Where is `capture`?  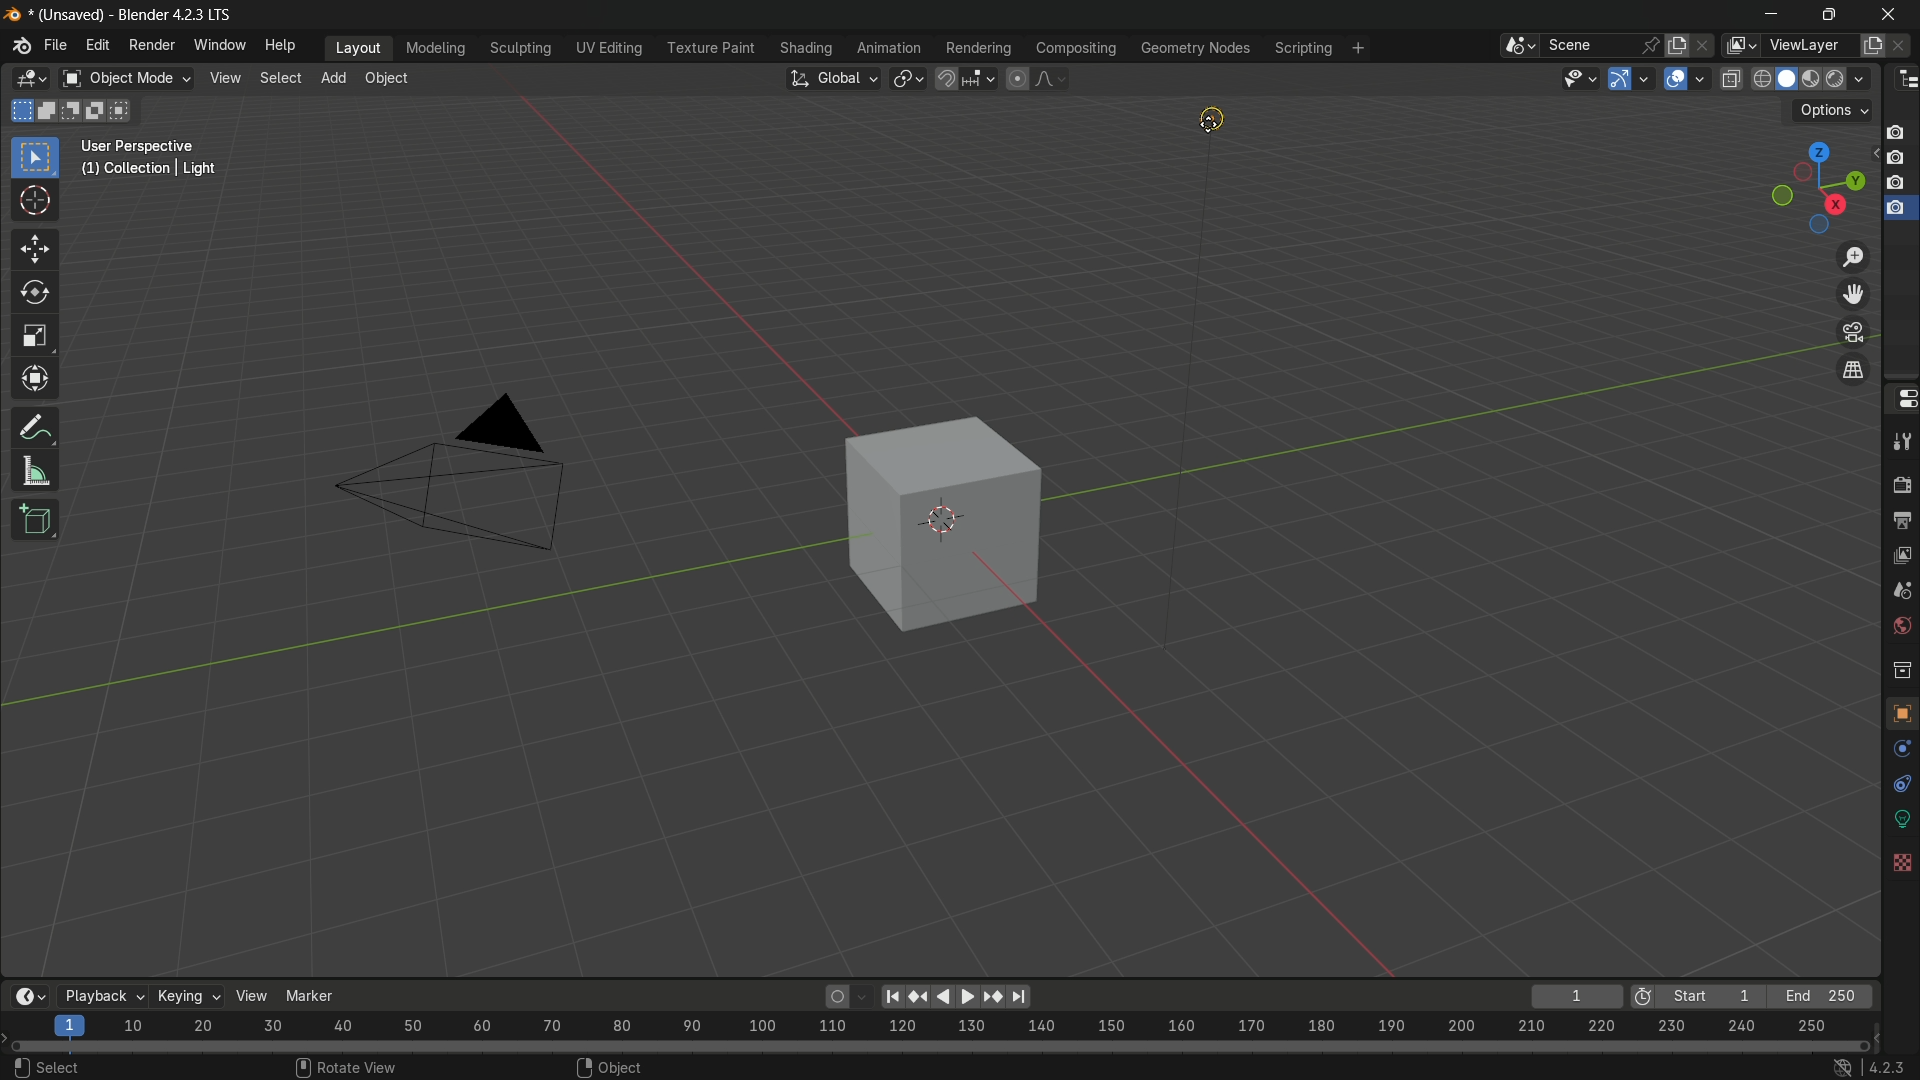 capture is located at coordinates (1896, 185).